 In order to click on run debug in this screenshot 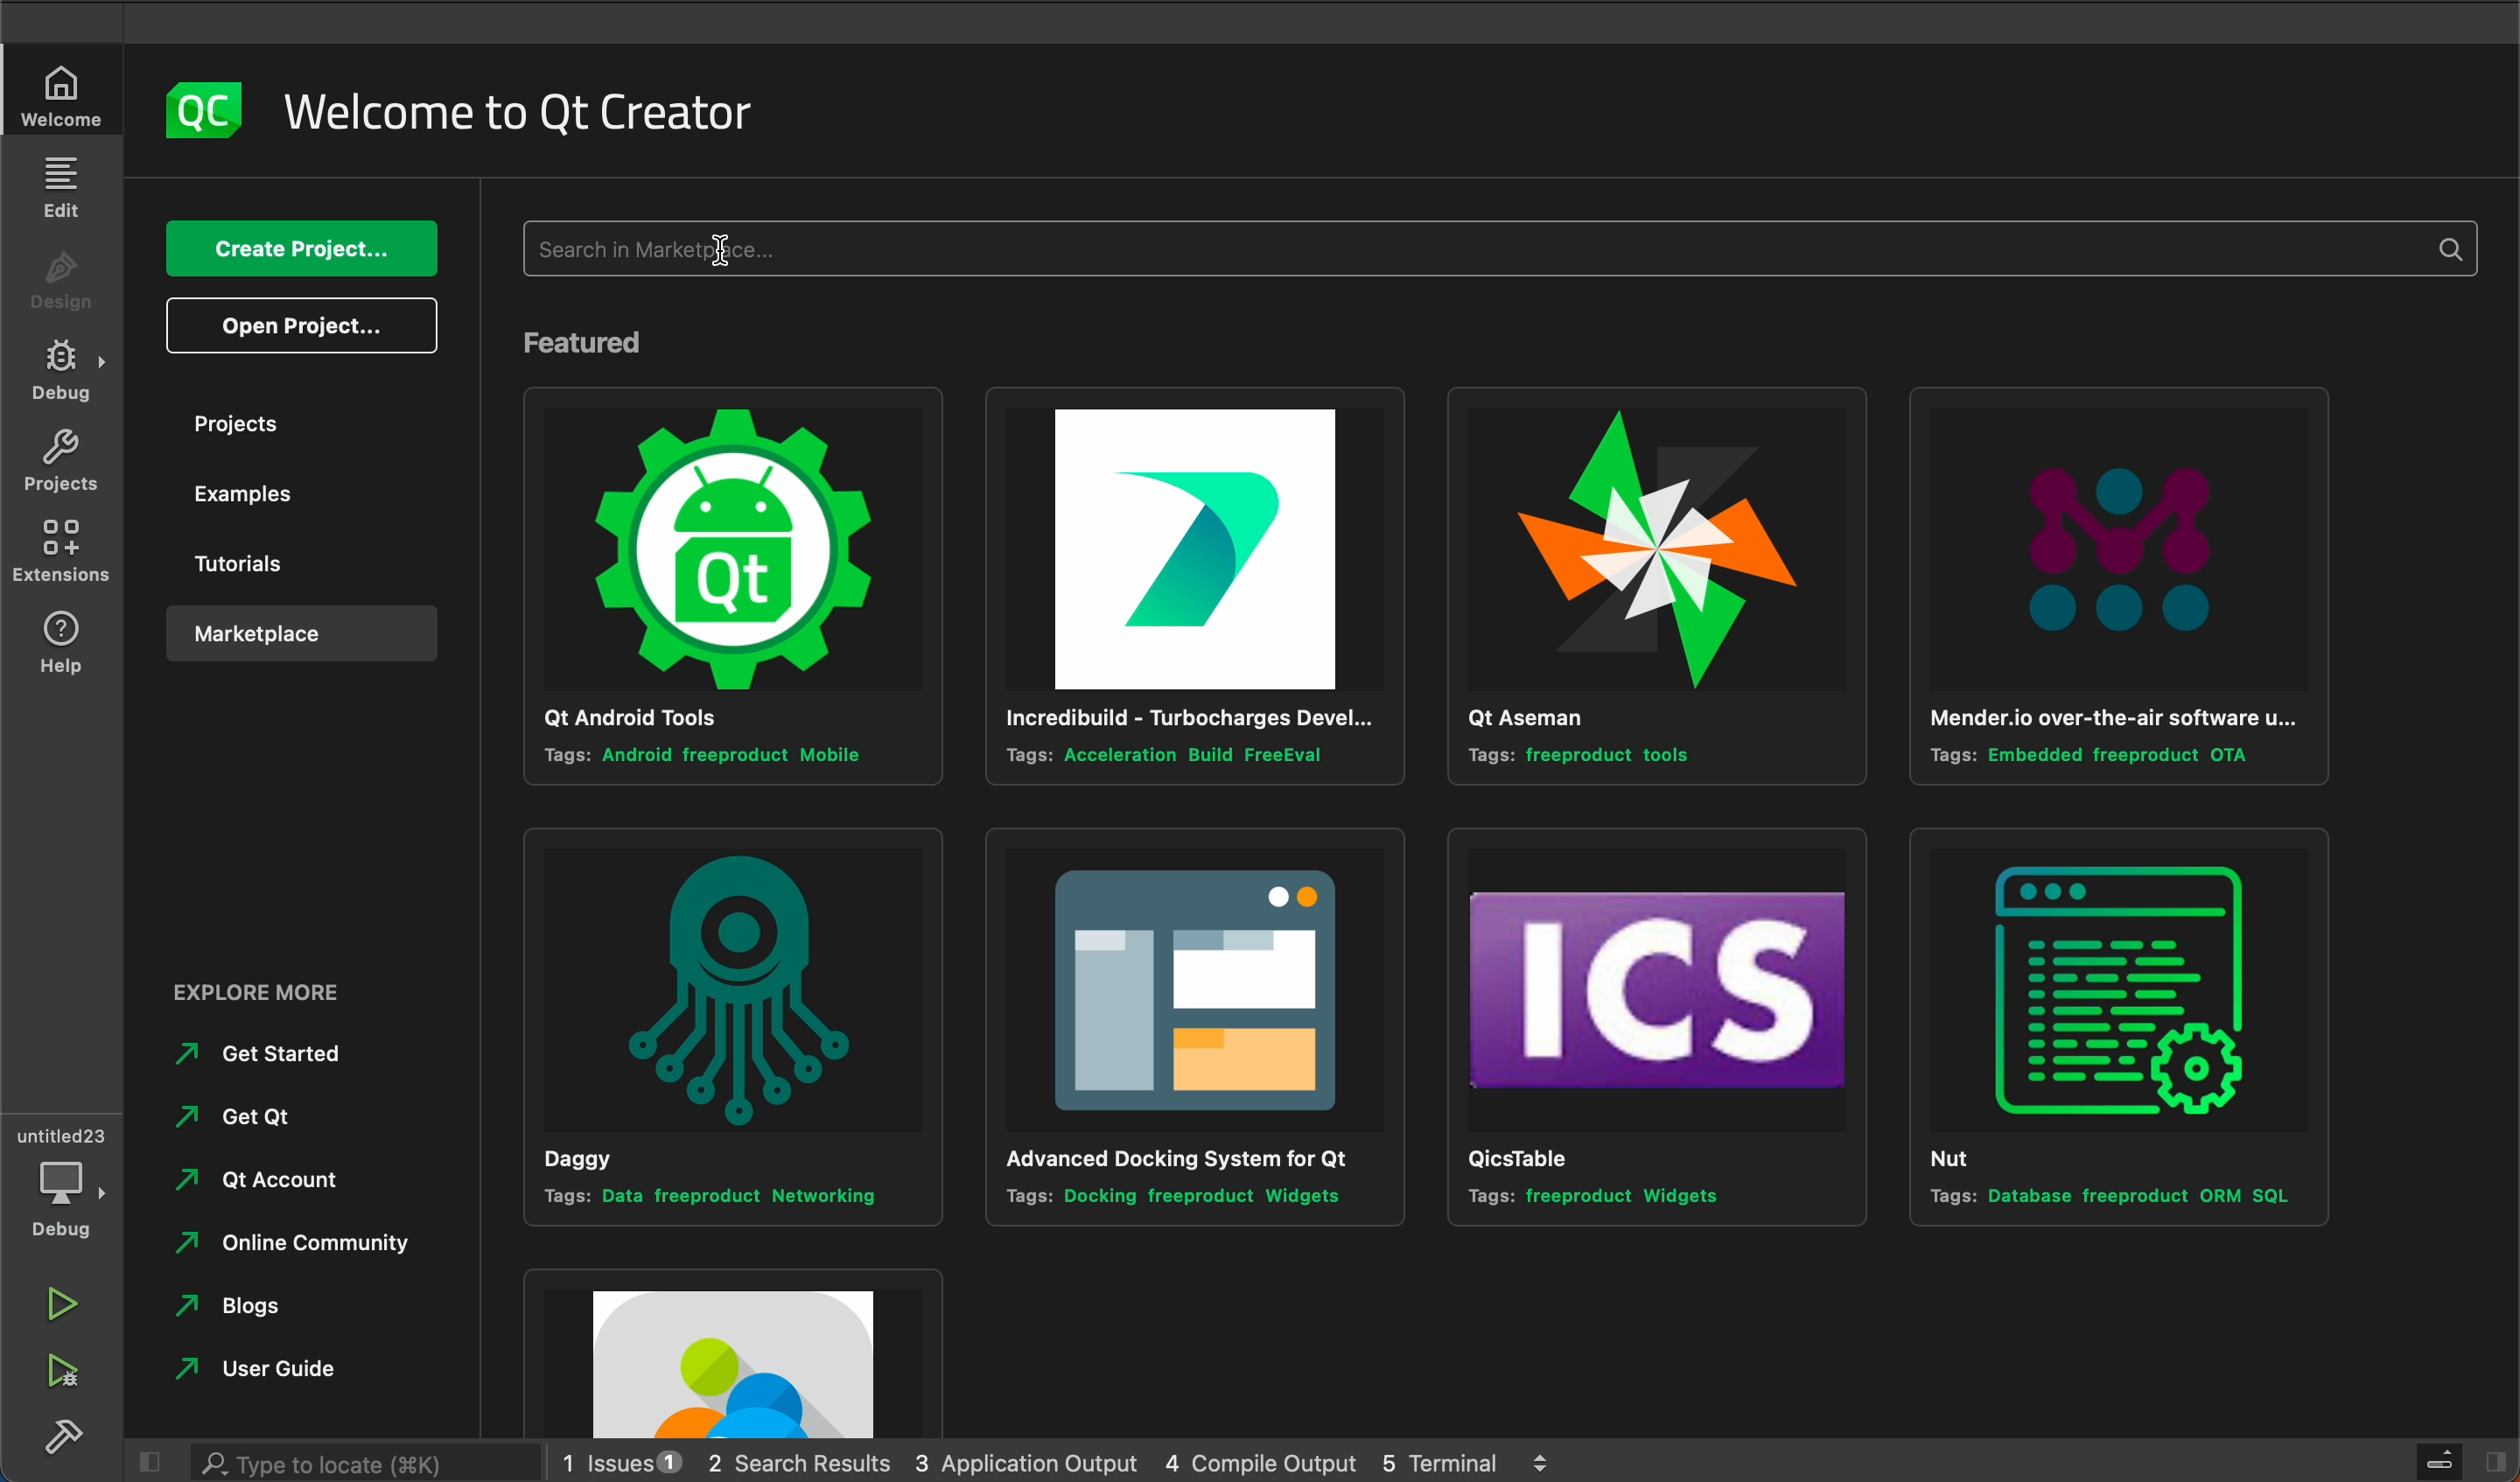, I will do `click(60, 1378)`.